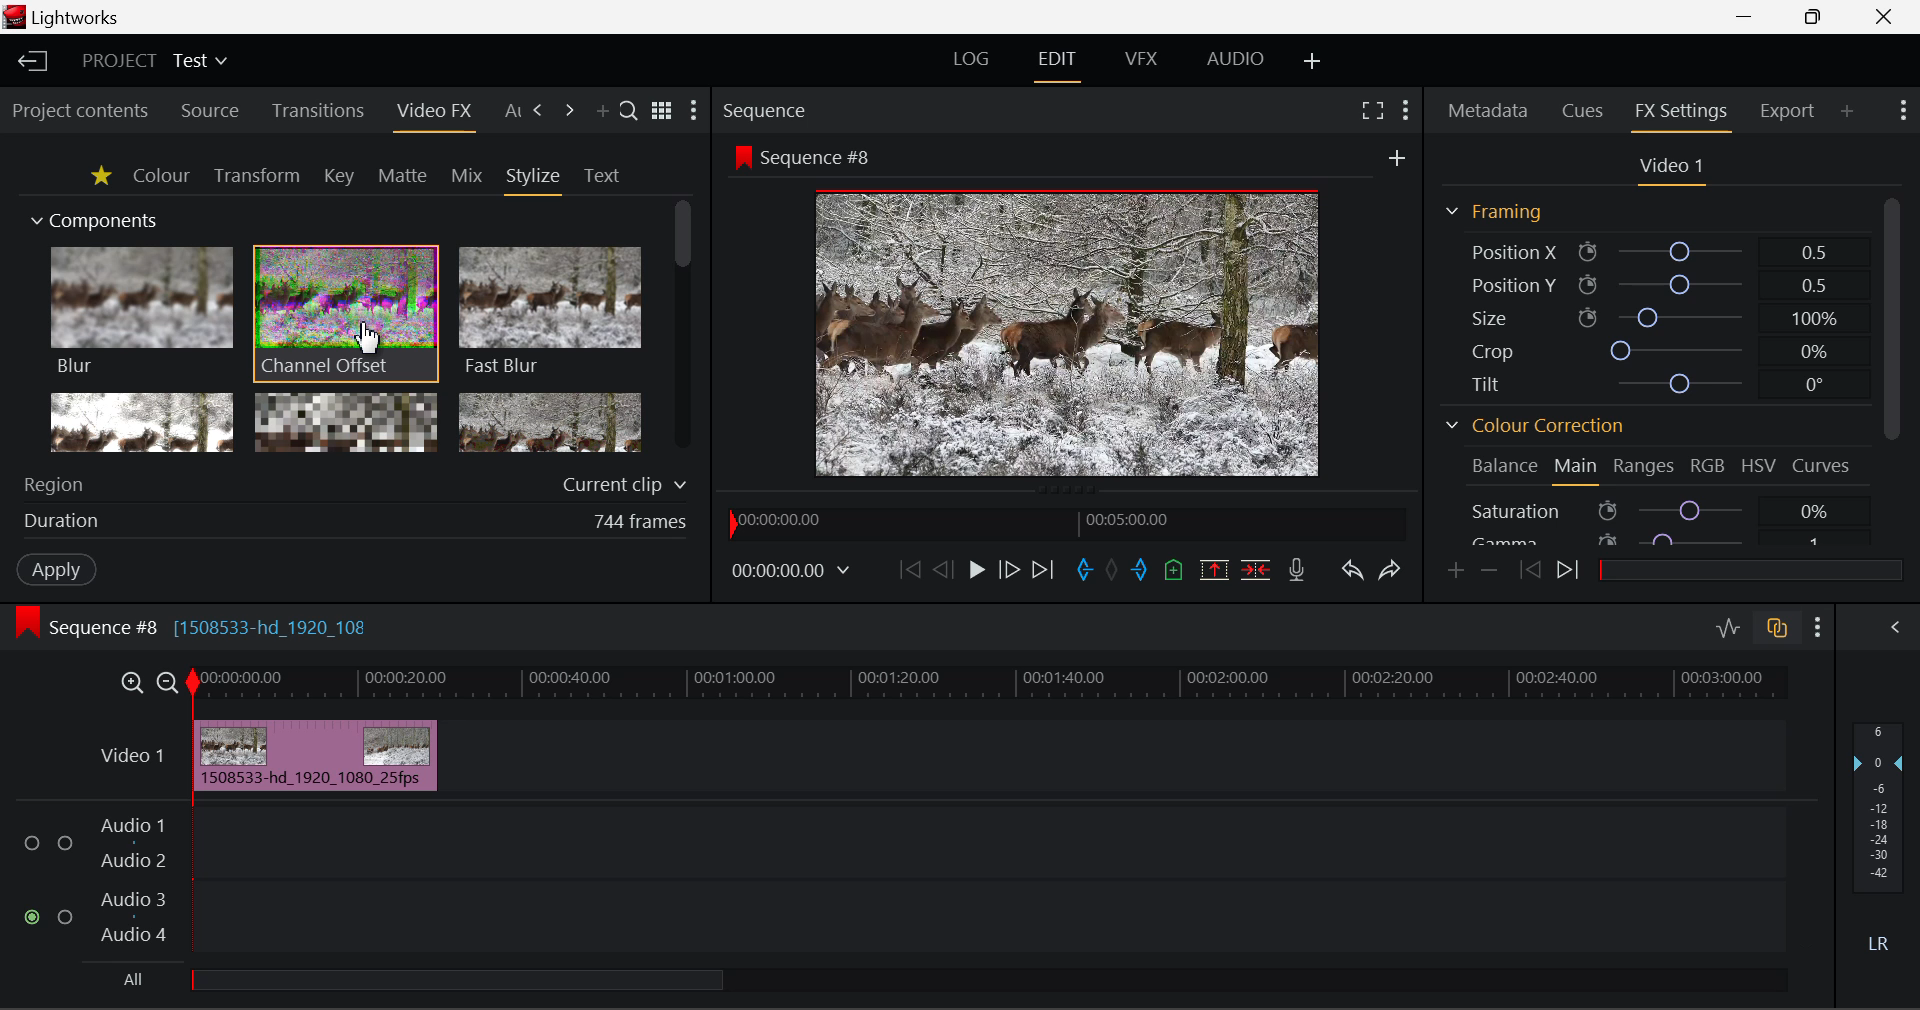  What do you see at coordinates (359, 481) in the screenshot?
I see `Region` at bounding box center [359, 481].